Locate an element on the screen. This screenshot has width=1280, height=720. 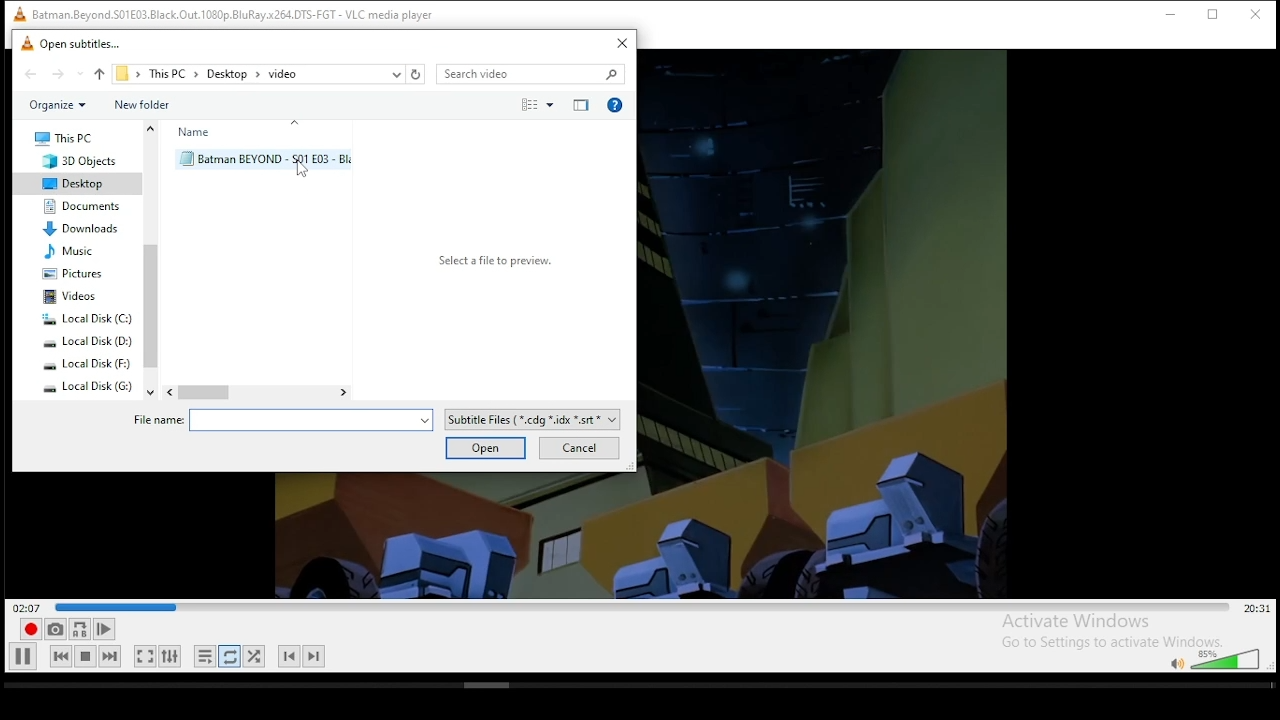
music is located at coordinates (79, 251).